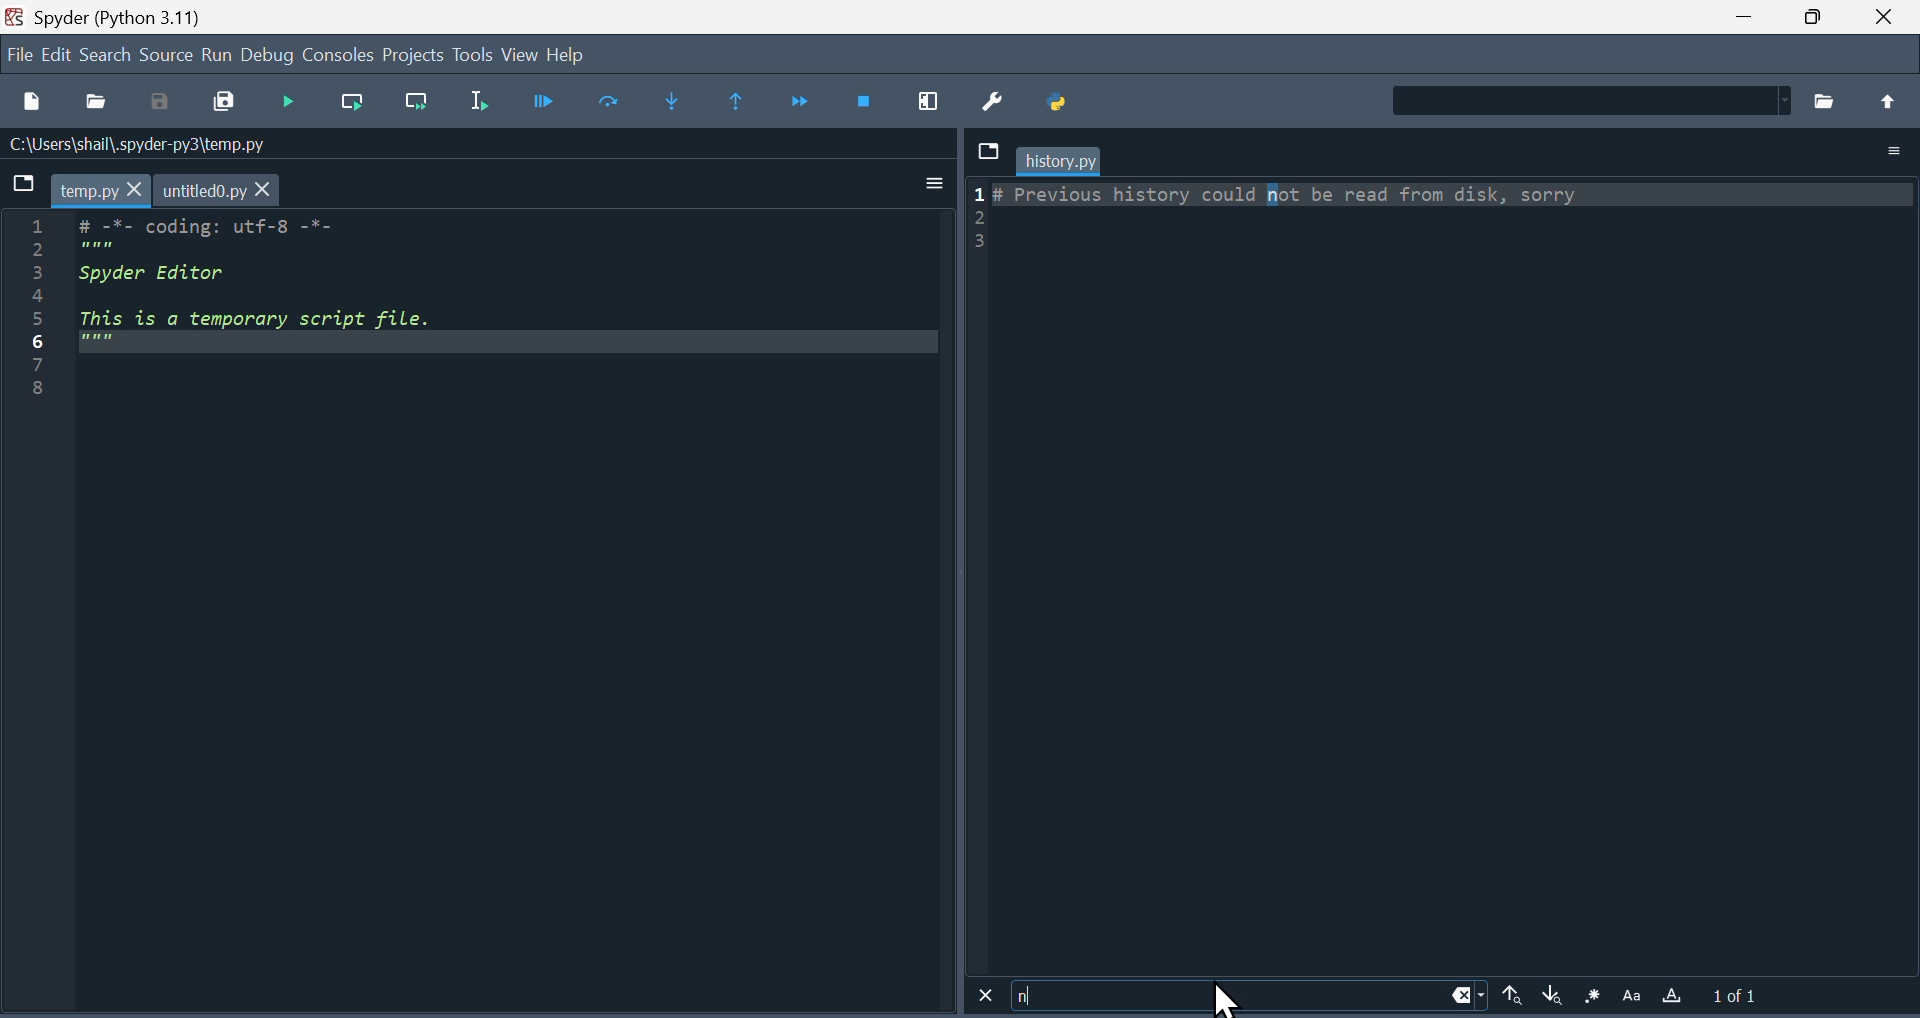 The height and width of the screenshot is (1018, 1920). Describe the element at coordinates (557, 102) in the screenshot. I see `Debug file` at that location.